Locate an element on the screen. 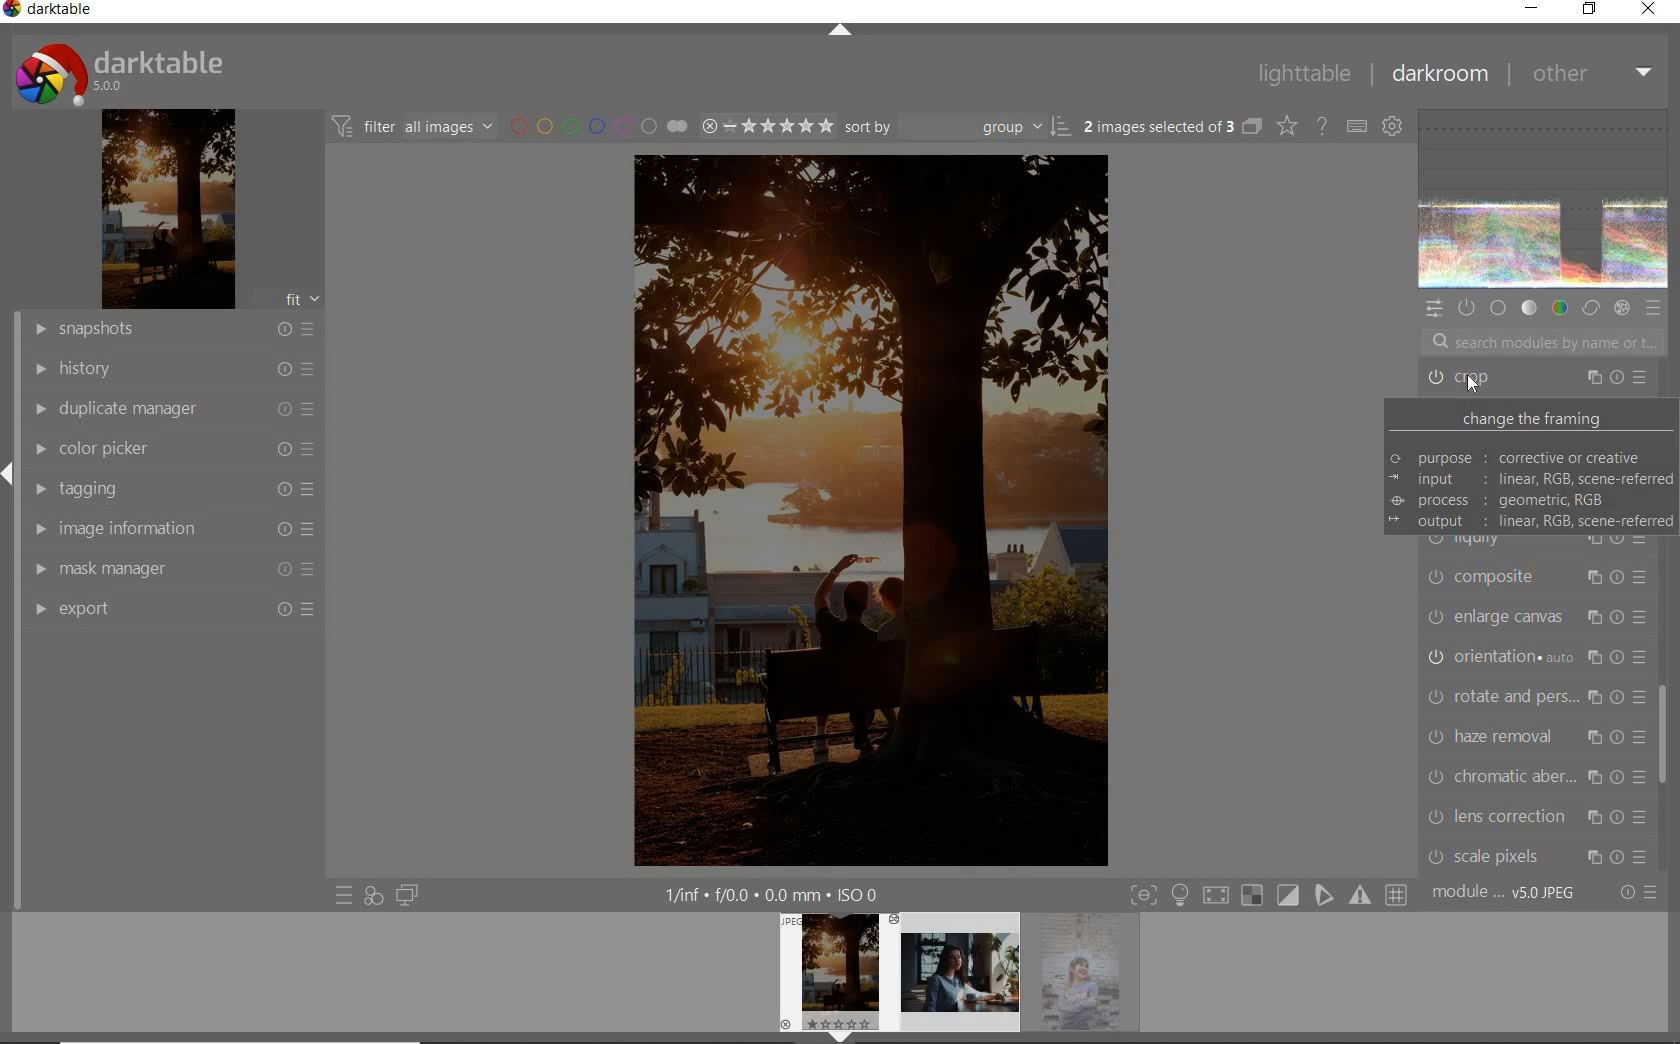 The height and width of the screenshot is (1044, 1680). mask manager is located at coordinates (172, 568).